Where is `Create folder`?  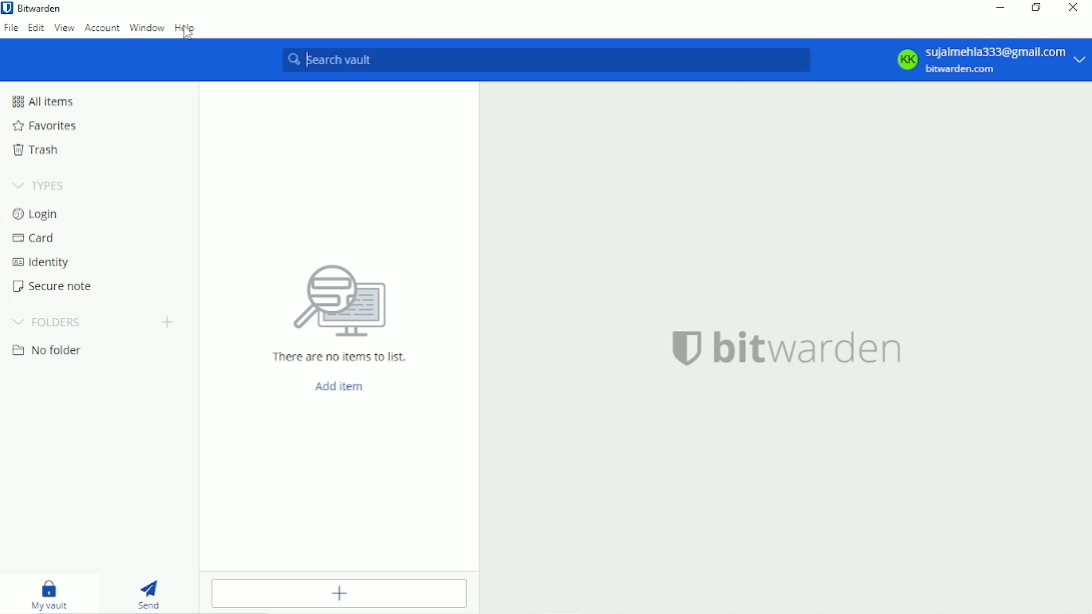 Create folder is located at coordinates (170, 322).